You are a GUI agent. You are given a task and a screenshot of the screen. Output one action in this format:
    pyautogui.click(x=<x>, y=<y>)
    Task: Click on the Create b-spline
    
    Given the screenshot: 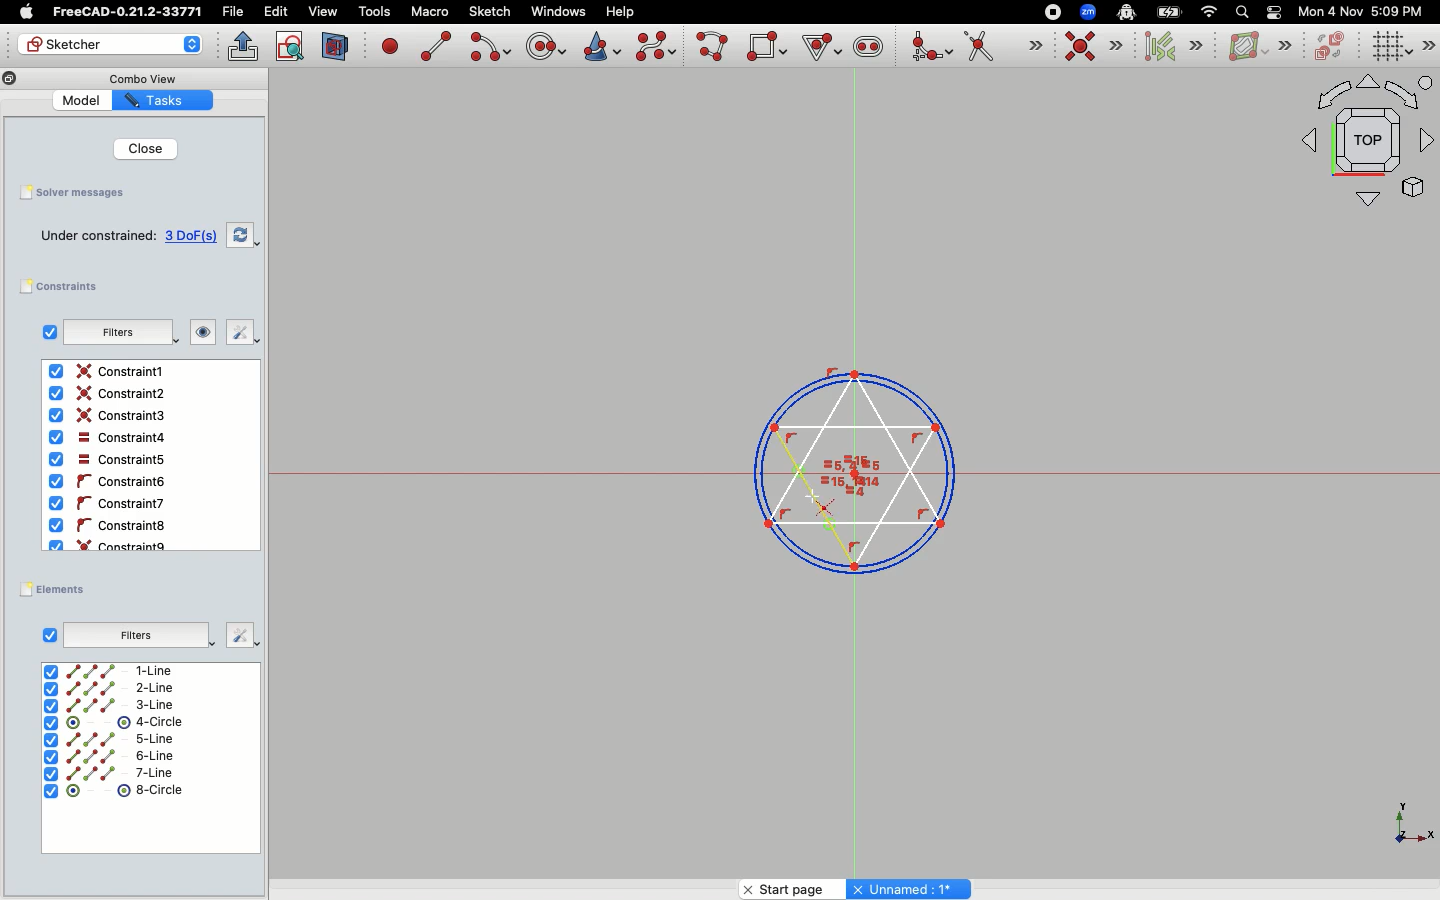 What is the action you would take?
    pyautogui.click(x=656, y=46)
    